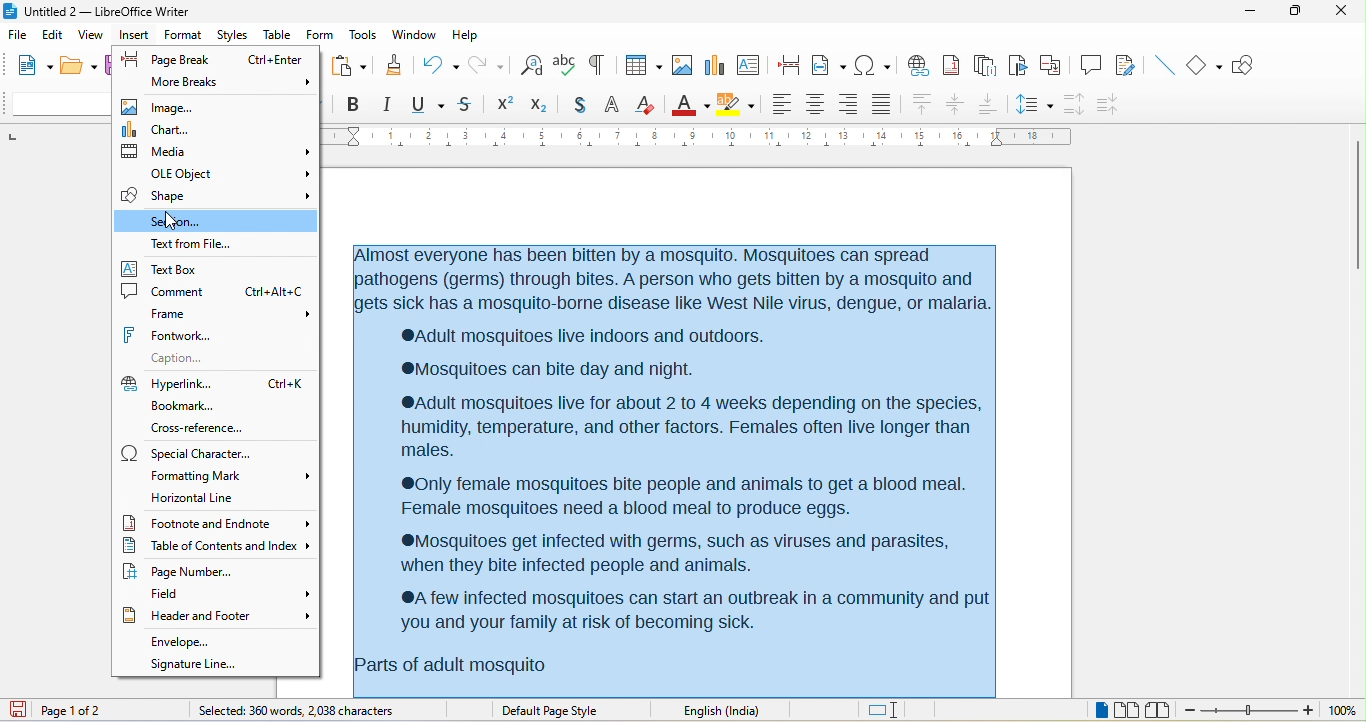  What do you see at coordinates (216, 313) in the screenshot?
I see `frame` at bounding box center [216, 313].